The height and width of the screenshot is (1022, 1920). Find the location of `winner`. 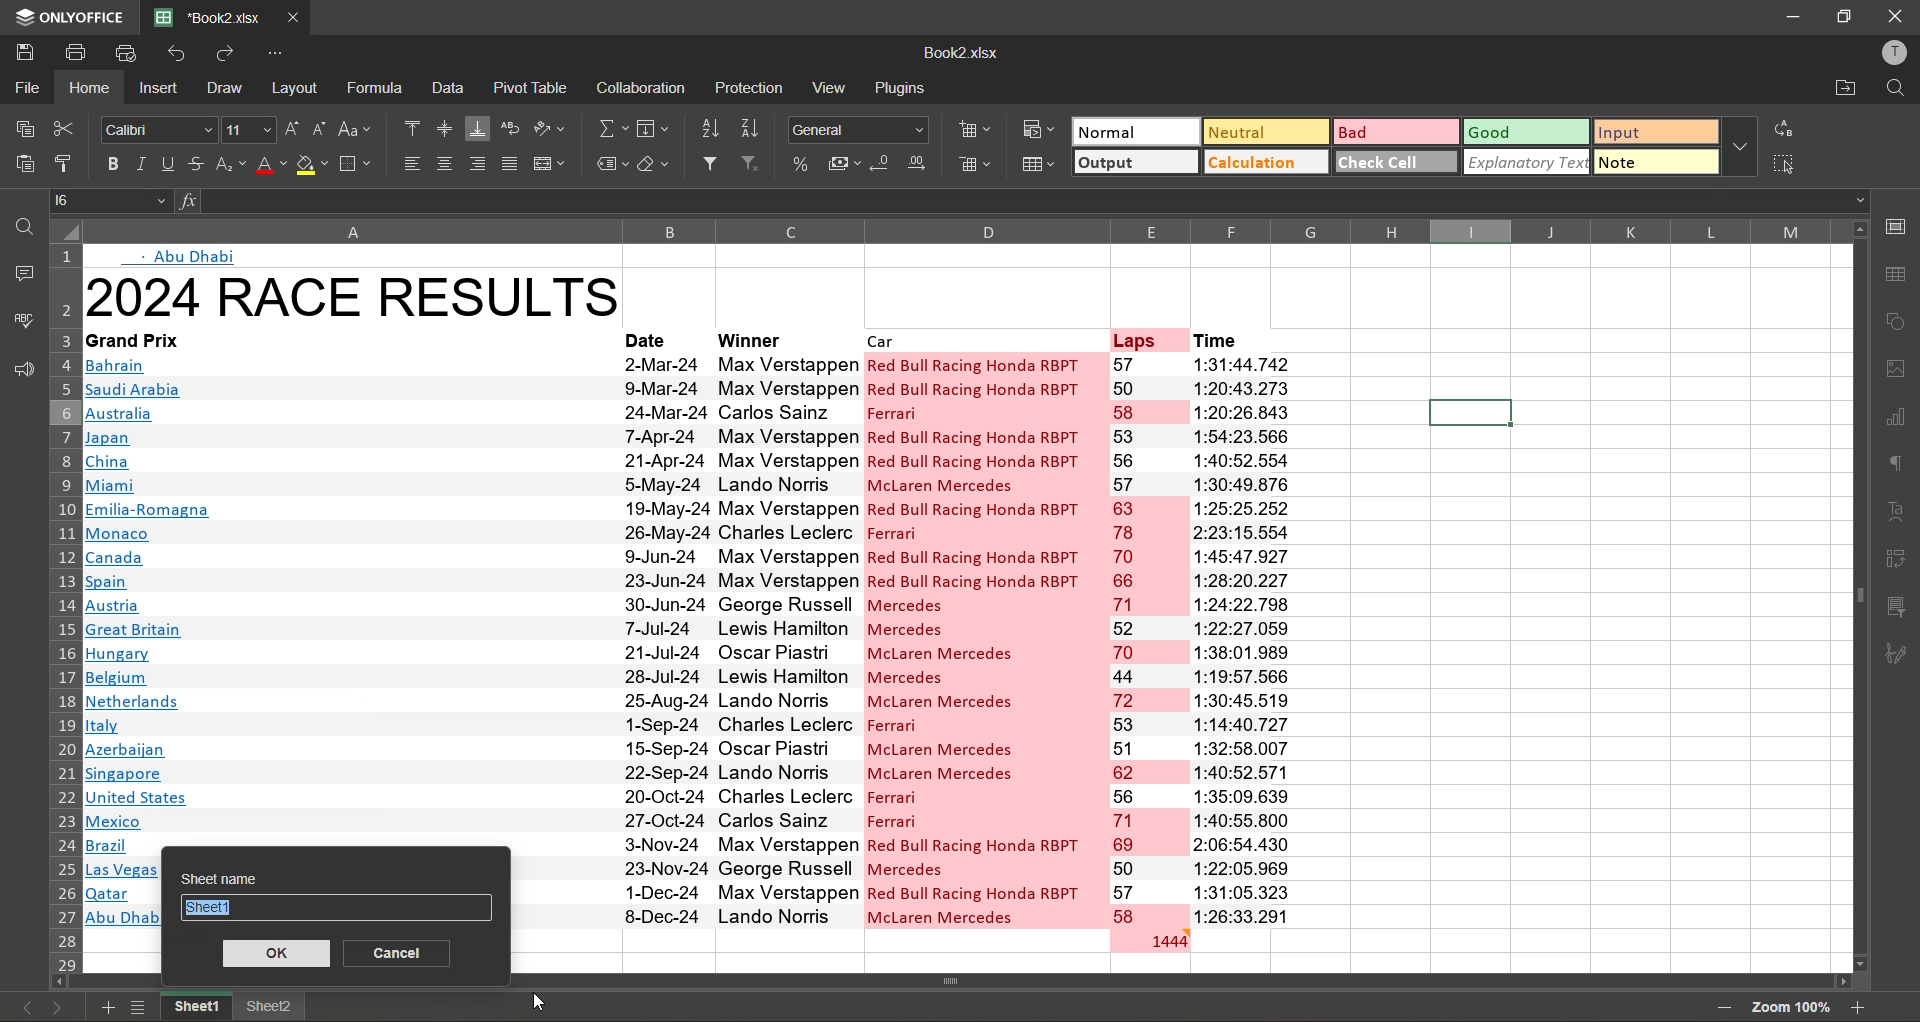

winner is located at coordinates (782, 337).